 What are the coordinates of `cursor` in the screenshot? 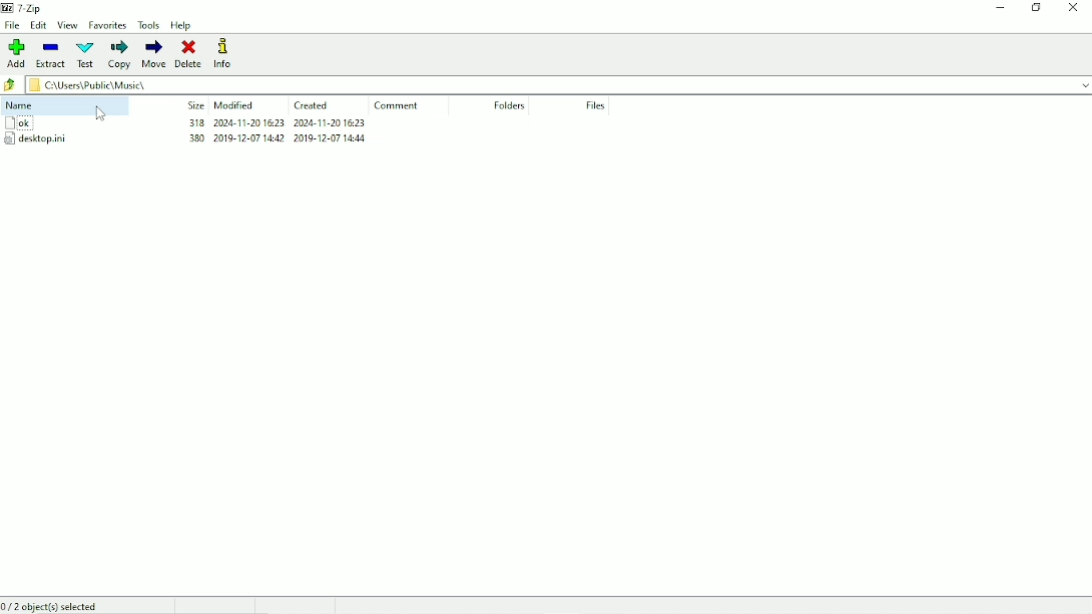 It's located at (101, 112).